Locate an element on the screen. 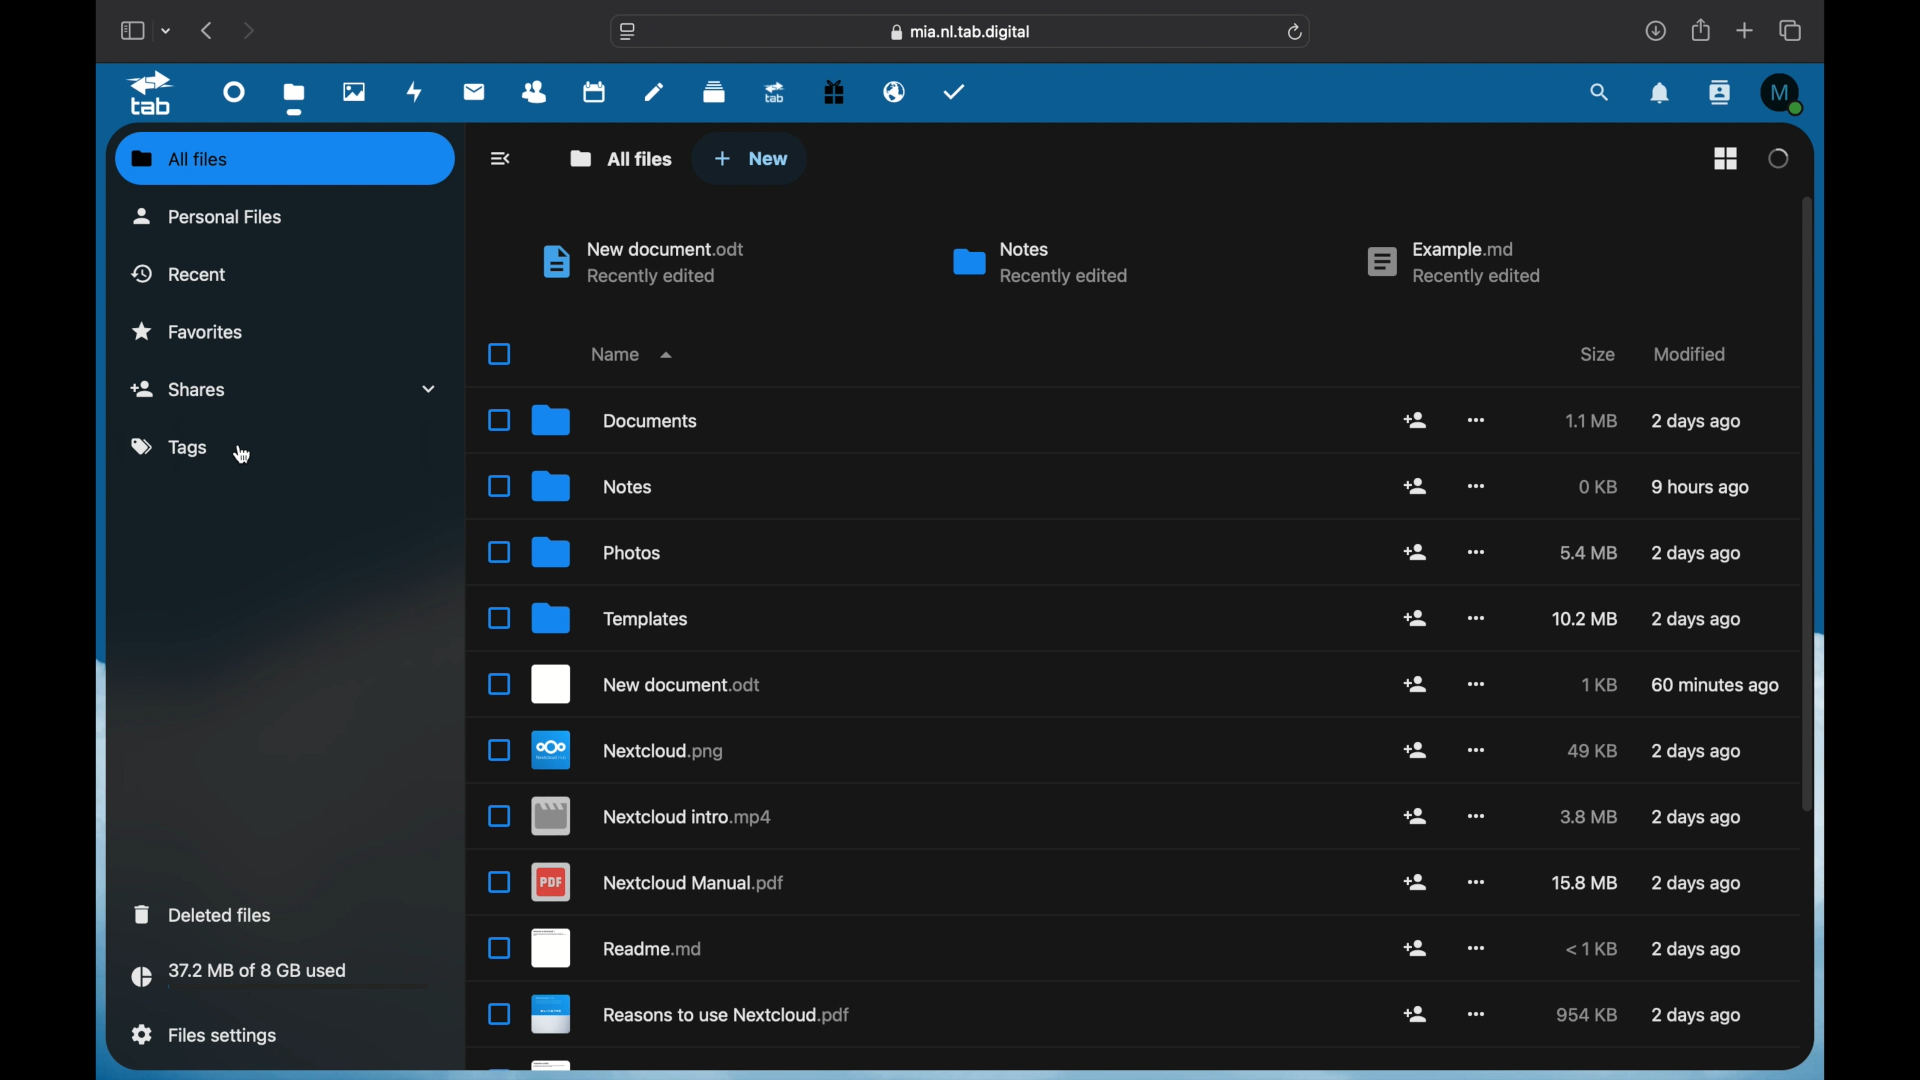 The height and width of the screenshot is (1080, 1920). M is located at coordinates (1784, 94).